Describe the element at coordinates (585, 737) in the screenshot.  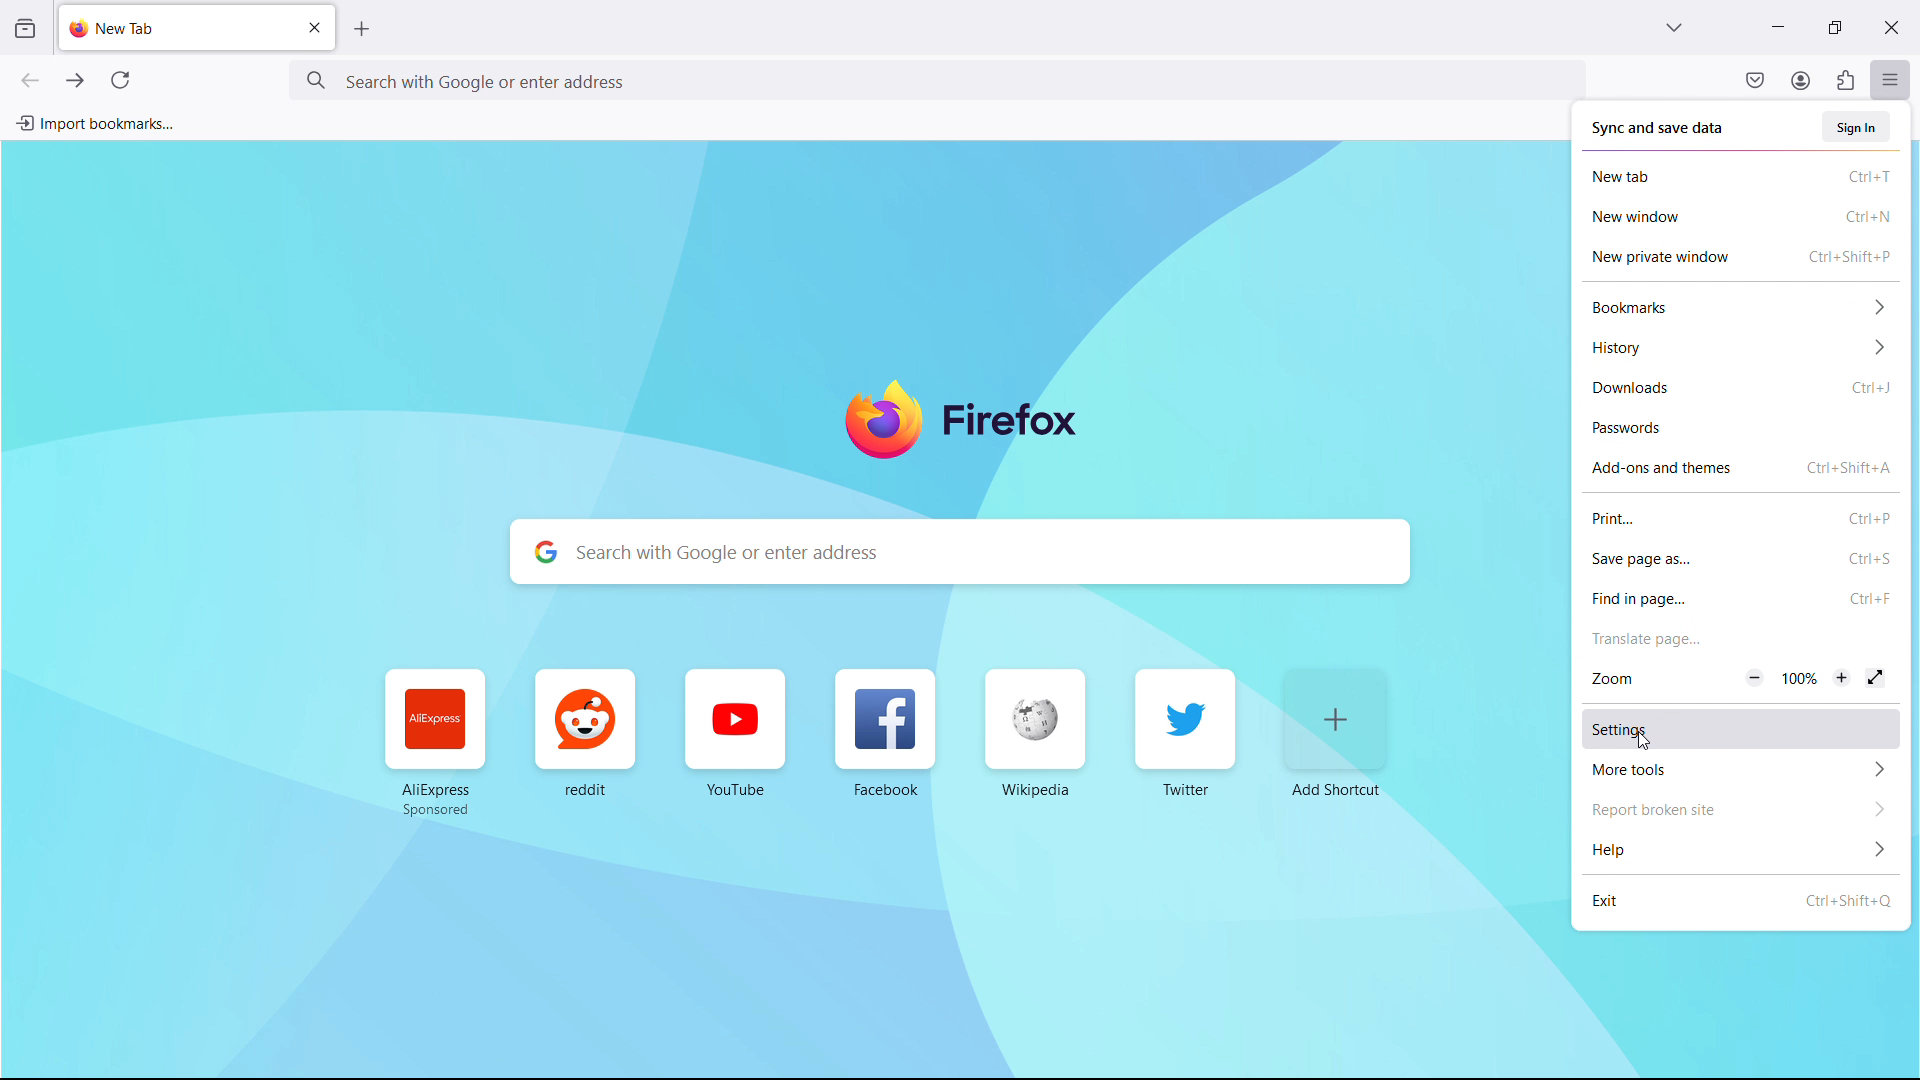
I see `reddit` at that location.